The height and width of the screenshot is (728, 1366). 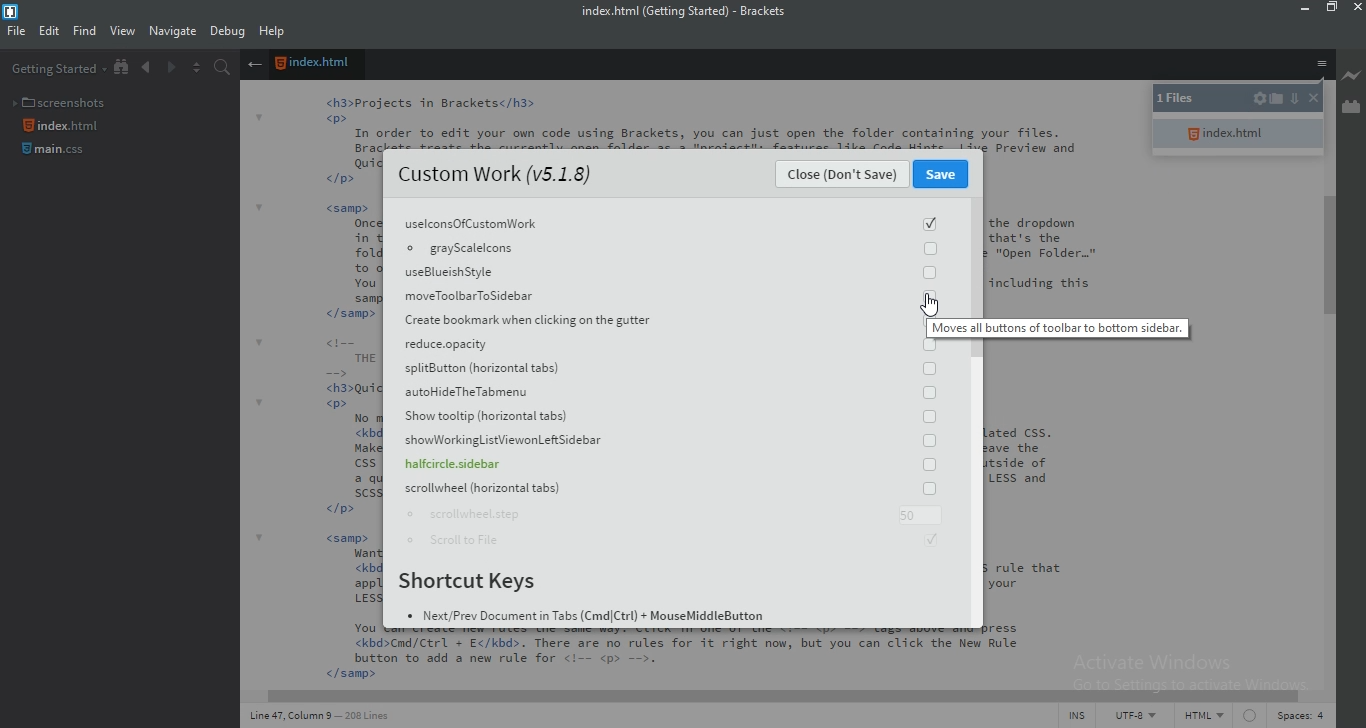 I want to click on restore, so click(x=1334, y=11).